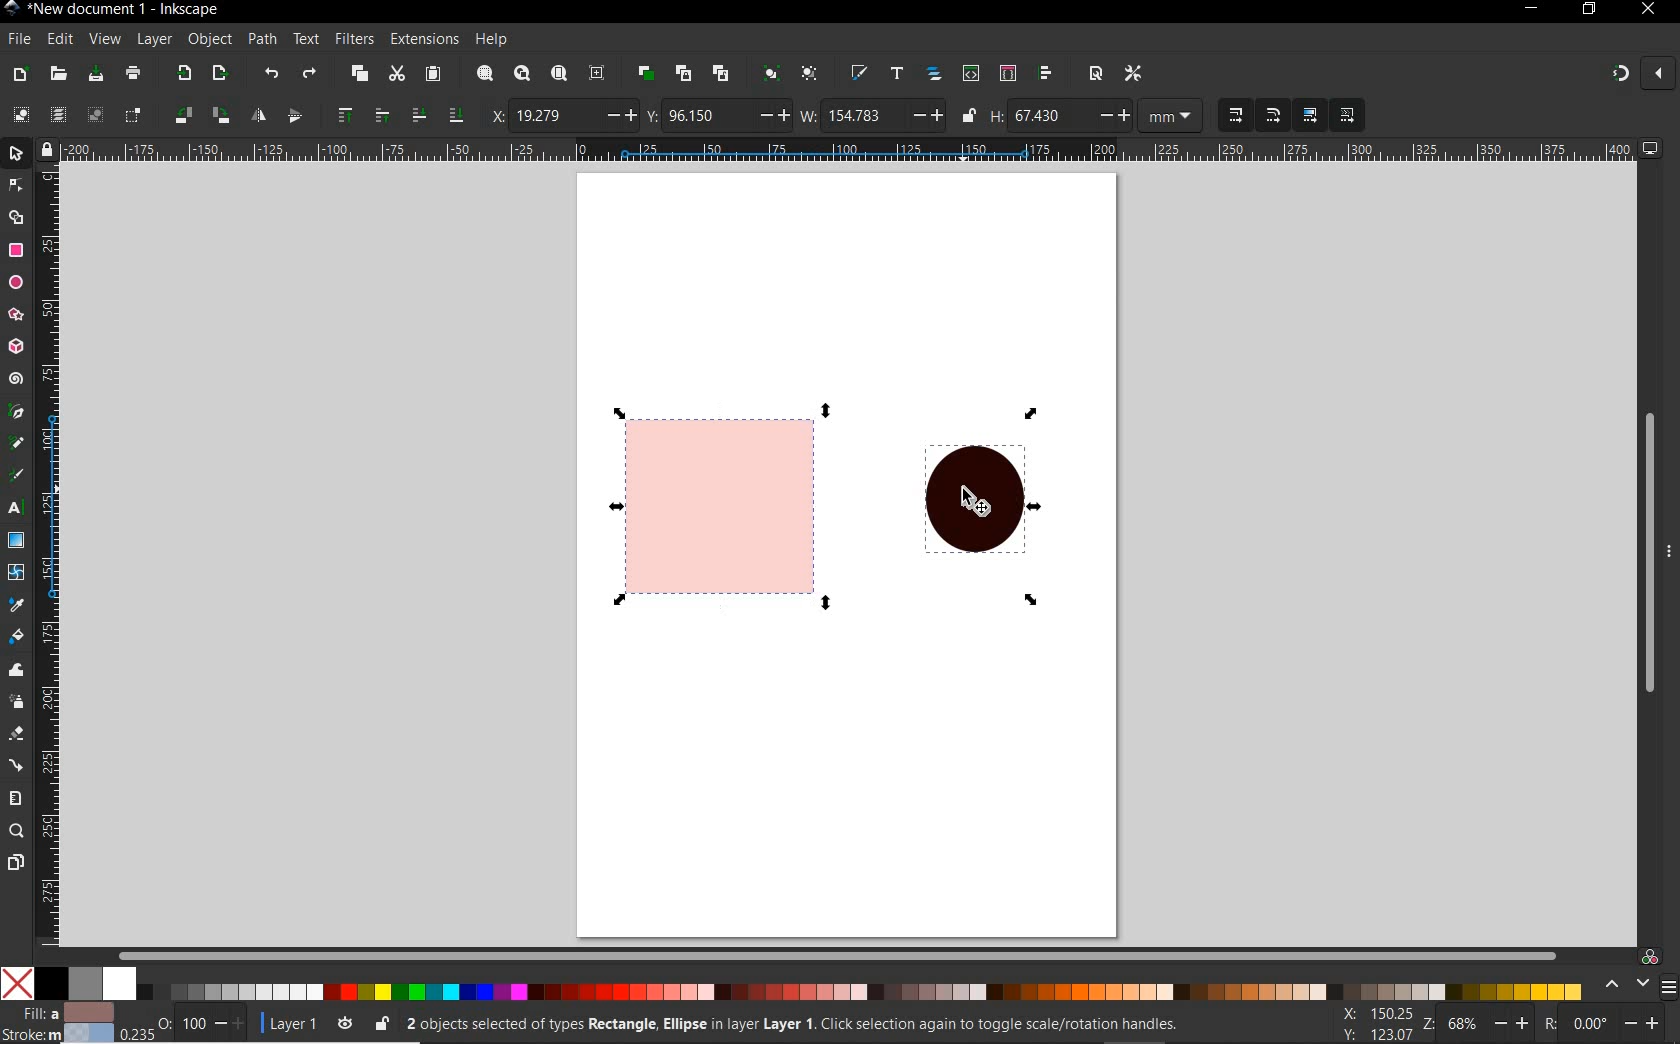 This screenshot has height=1044, width=1680. What do you see at coordinates (18, 38) in the screenshot?
I see `file` at bounding box center [18, 38].